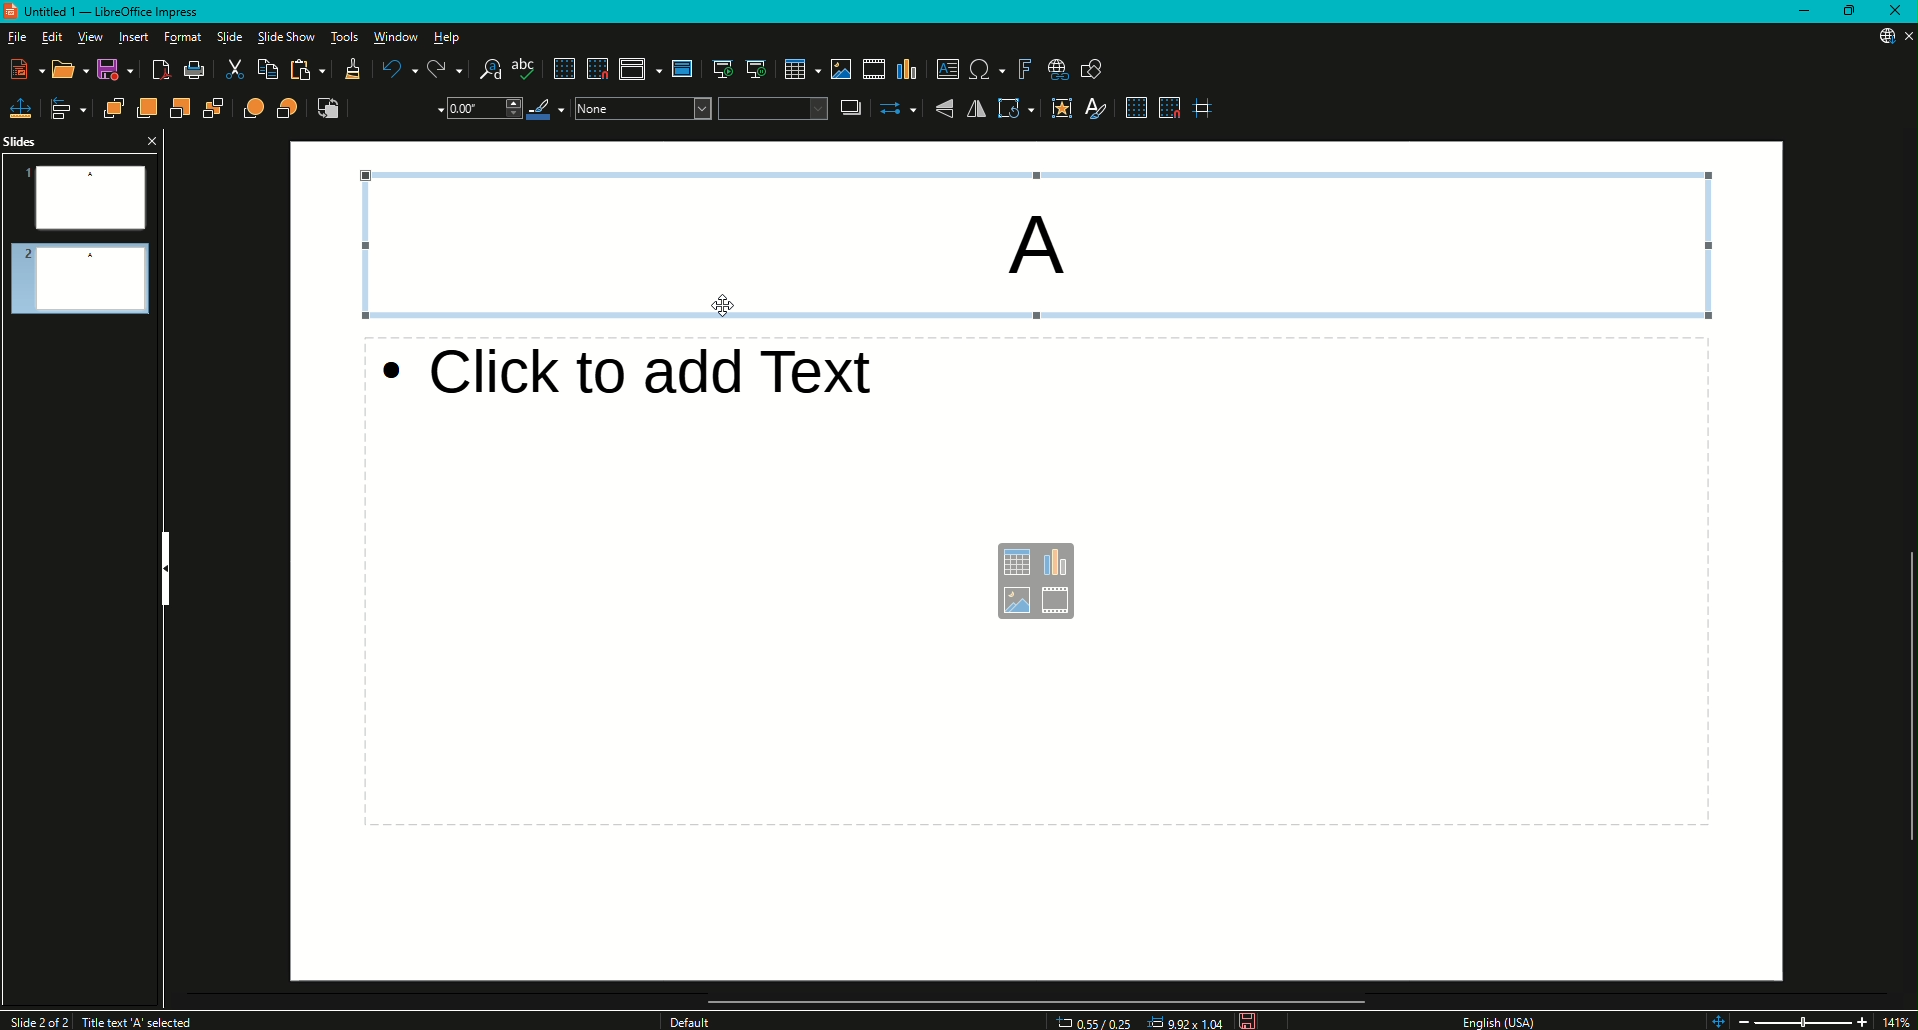 The height and width of the screenshot is (1030, 1918). Describe the element at coordinates (1170, 109) in the screenshot. I see `Snap to Grid` at that location.